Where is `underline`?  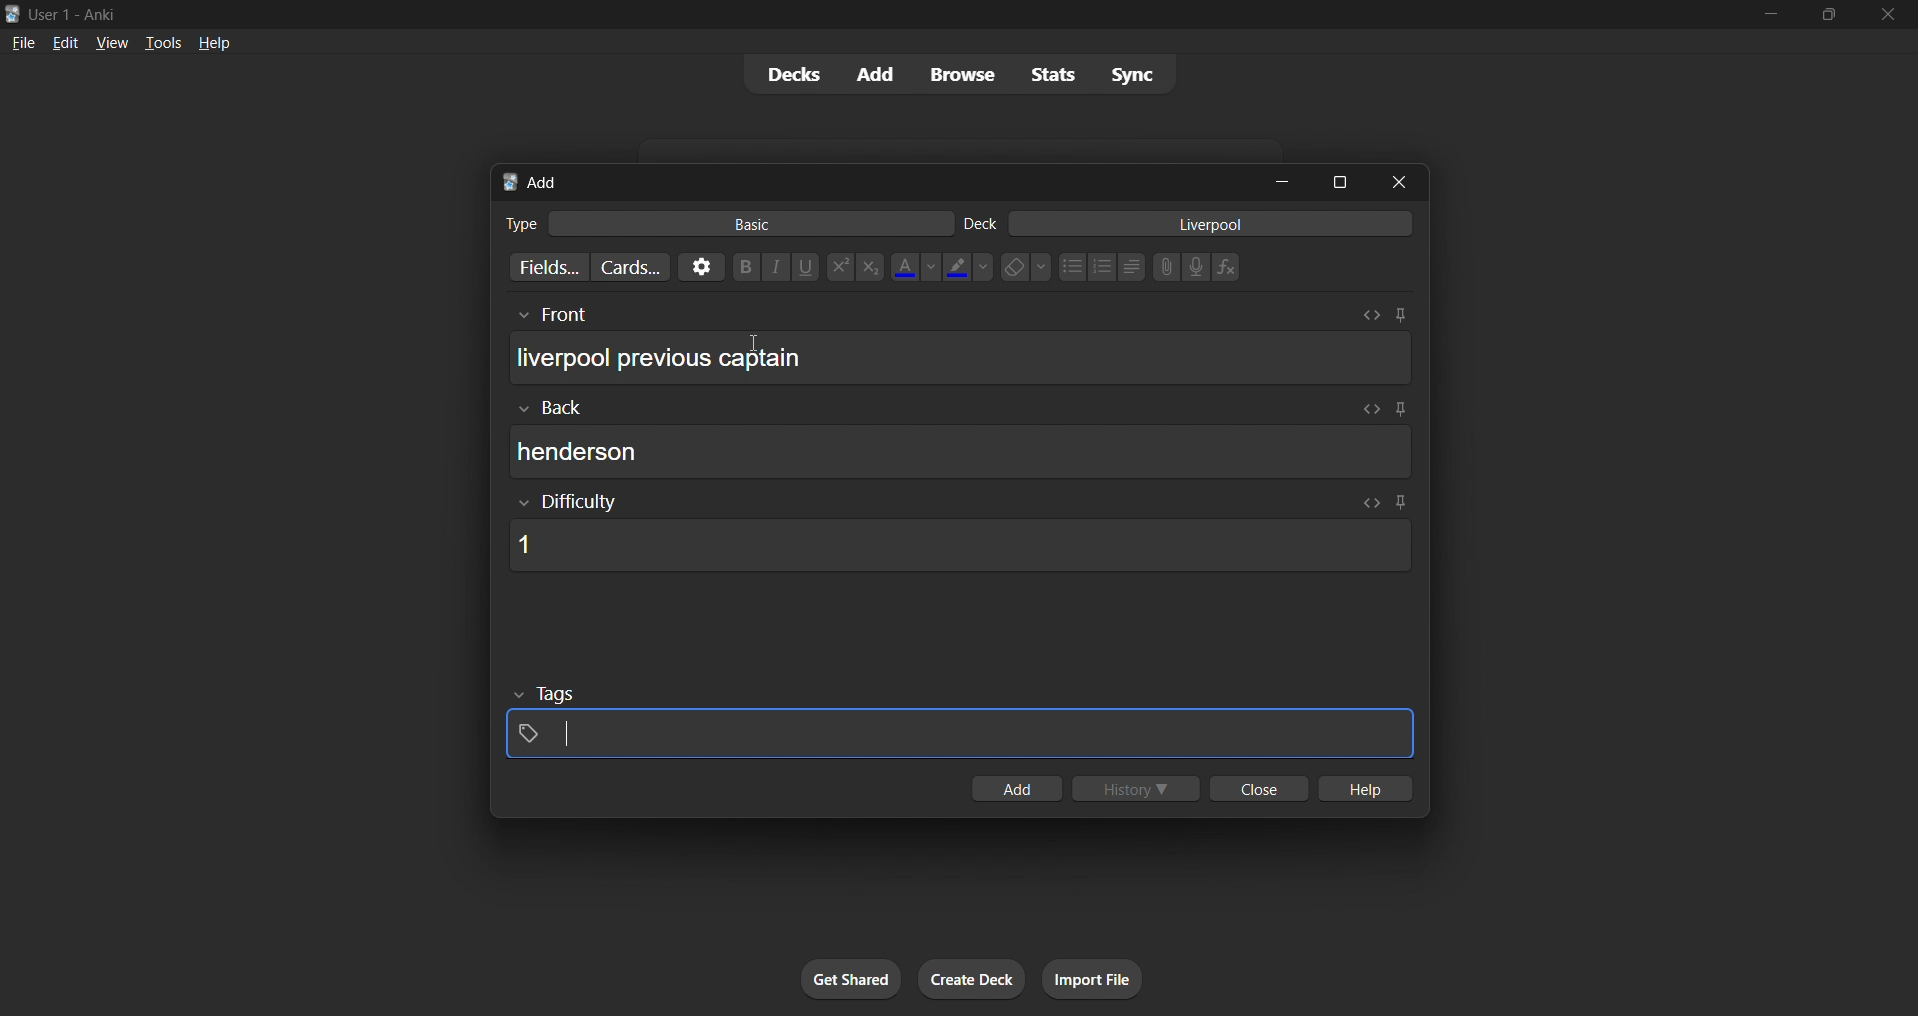
underline is located at coordinates (808, 267).